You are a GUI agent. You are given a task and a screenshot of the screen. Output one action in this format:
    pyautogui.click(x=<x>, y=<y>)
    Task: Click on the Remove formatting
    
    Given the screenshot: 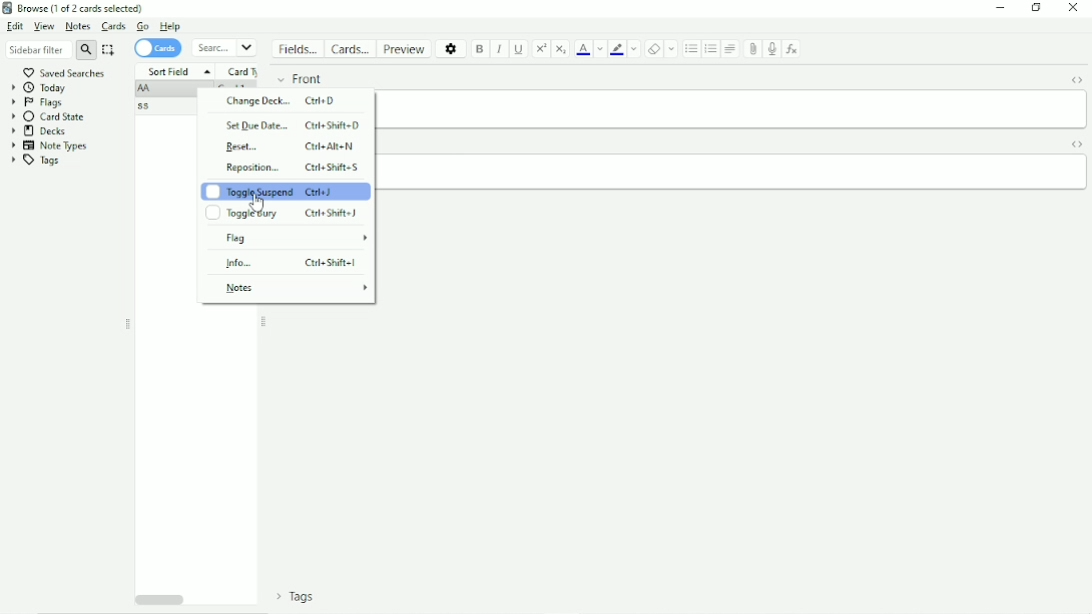 What is the action you would take?
    pyautogui.click(x=654, y=49)
    